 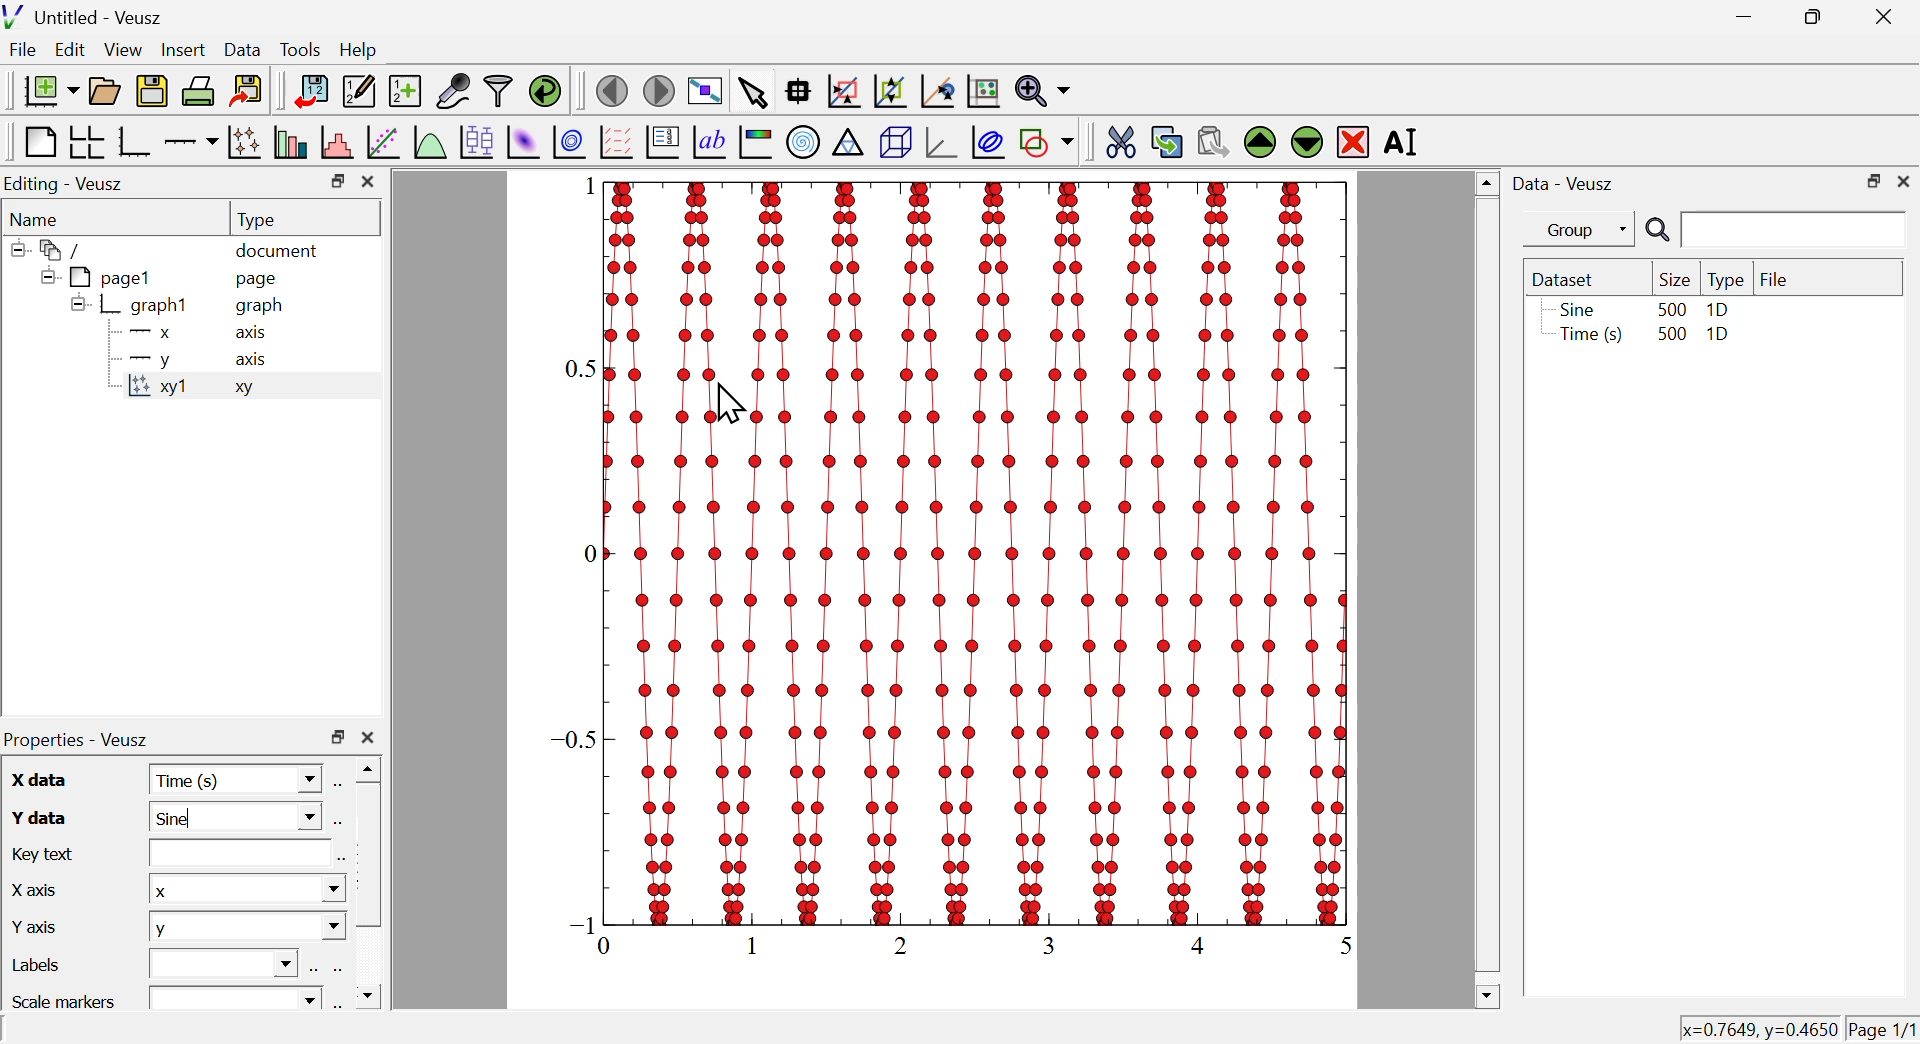 What do you see at coordinates (579, 729) in the screenshot?
I see `-0.5` at bounding box center [579, 729].